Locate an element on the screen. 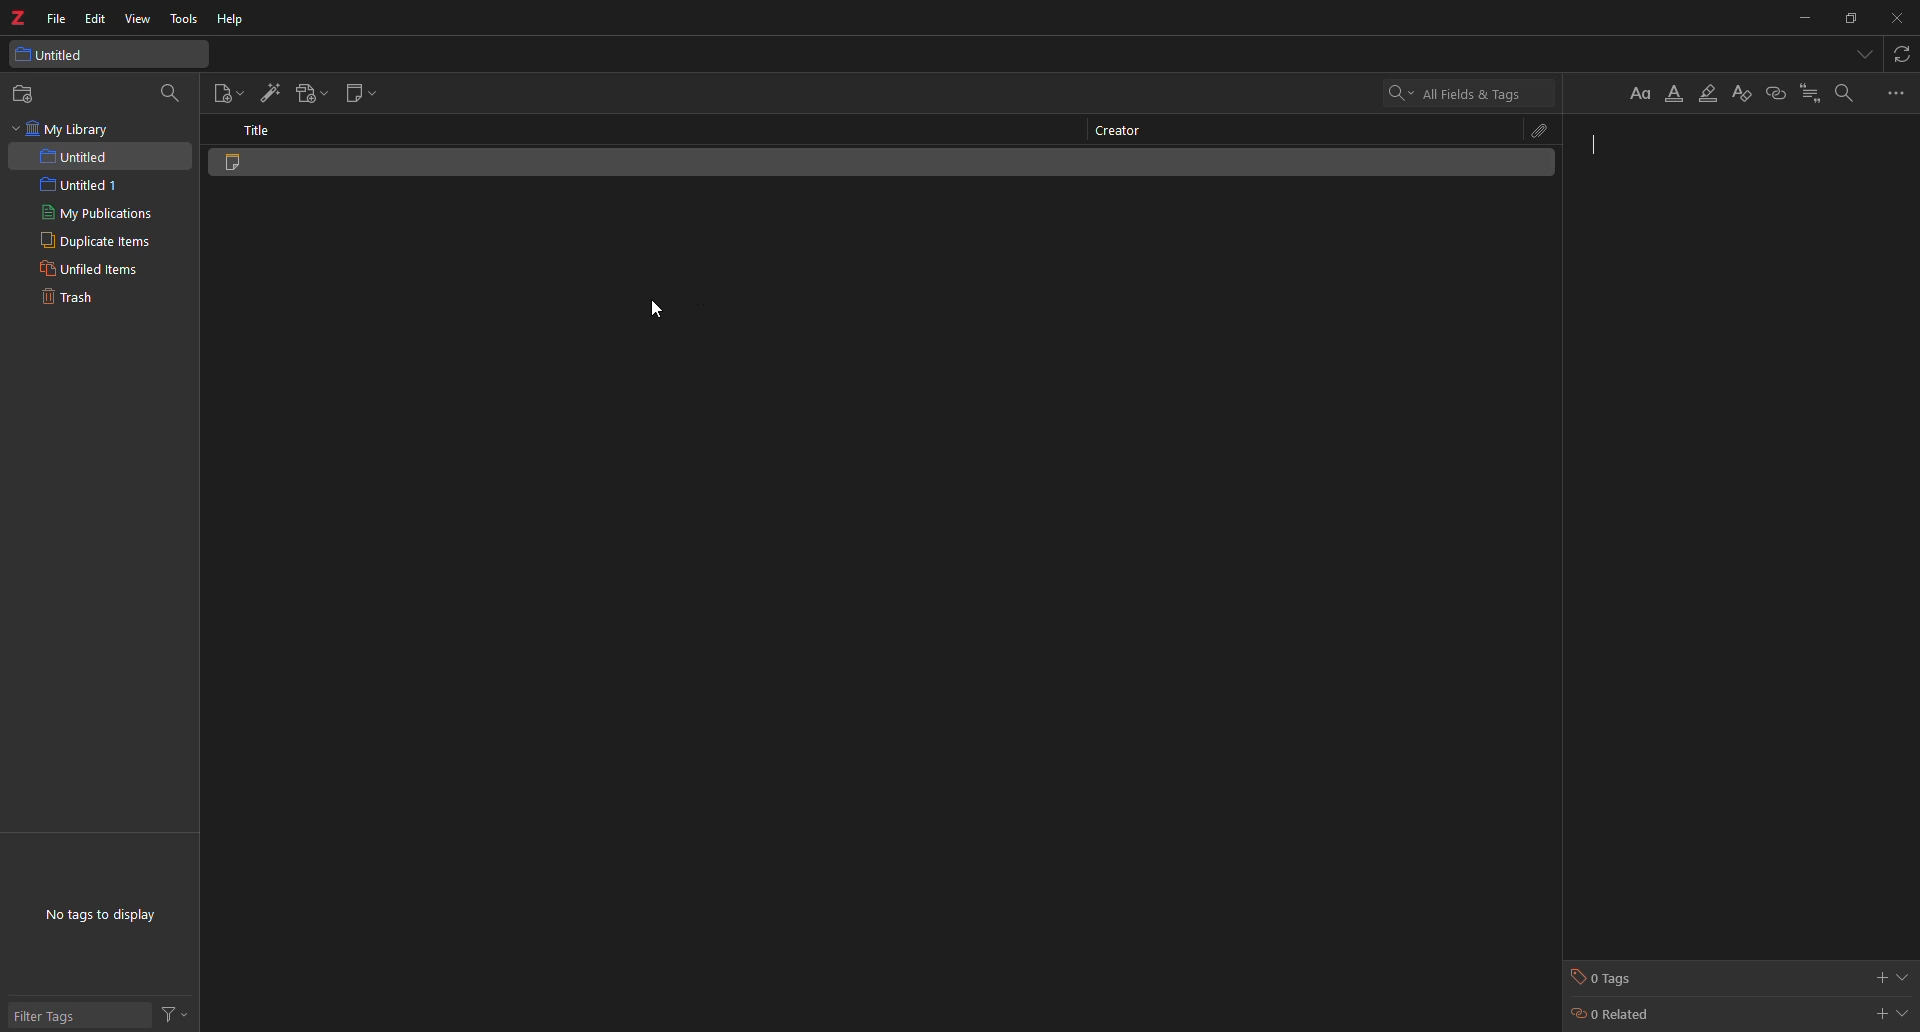 This screenshot has height=1032, width=1920. unfiled items is located at coordinates (87, 268).